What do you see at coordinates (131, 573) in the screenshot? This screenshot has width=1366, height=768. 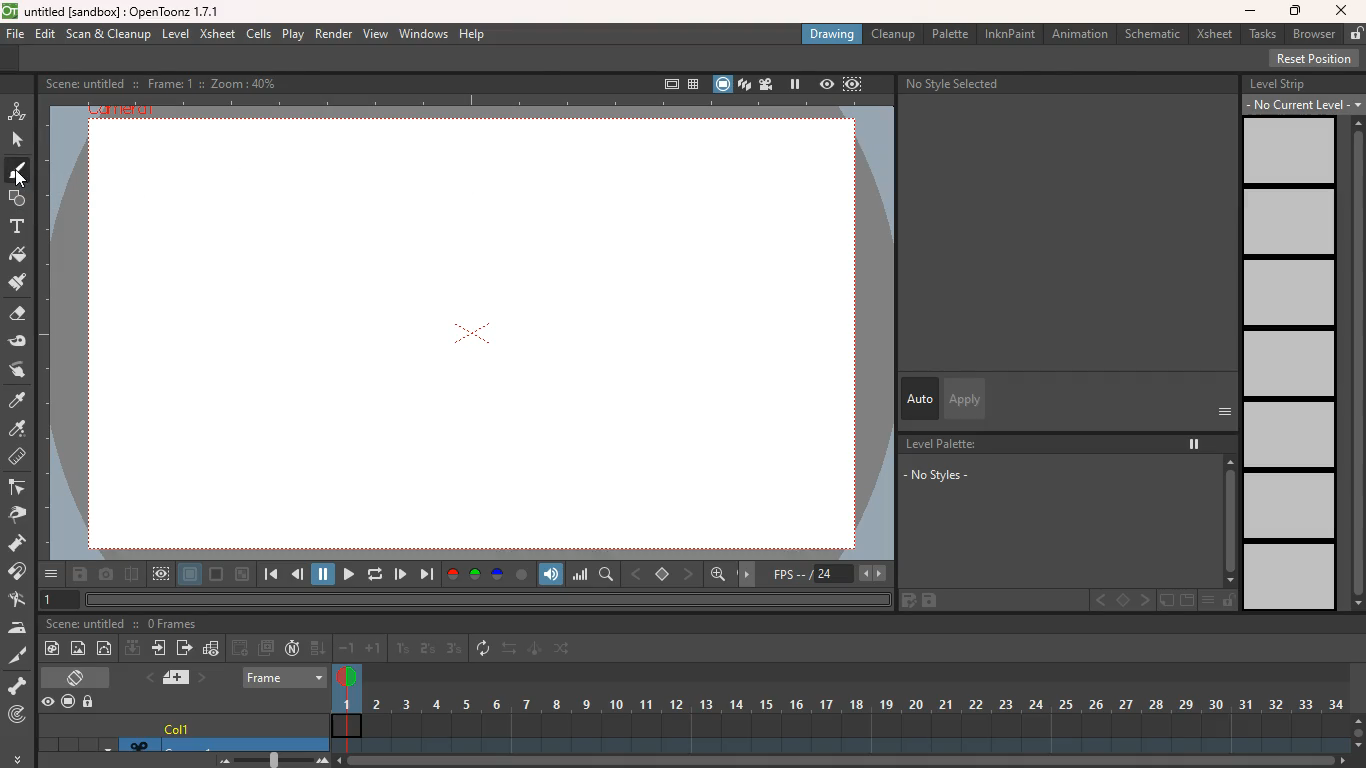 I see `divide` at bounding box center [131, 573].